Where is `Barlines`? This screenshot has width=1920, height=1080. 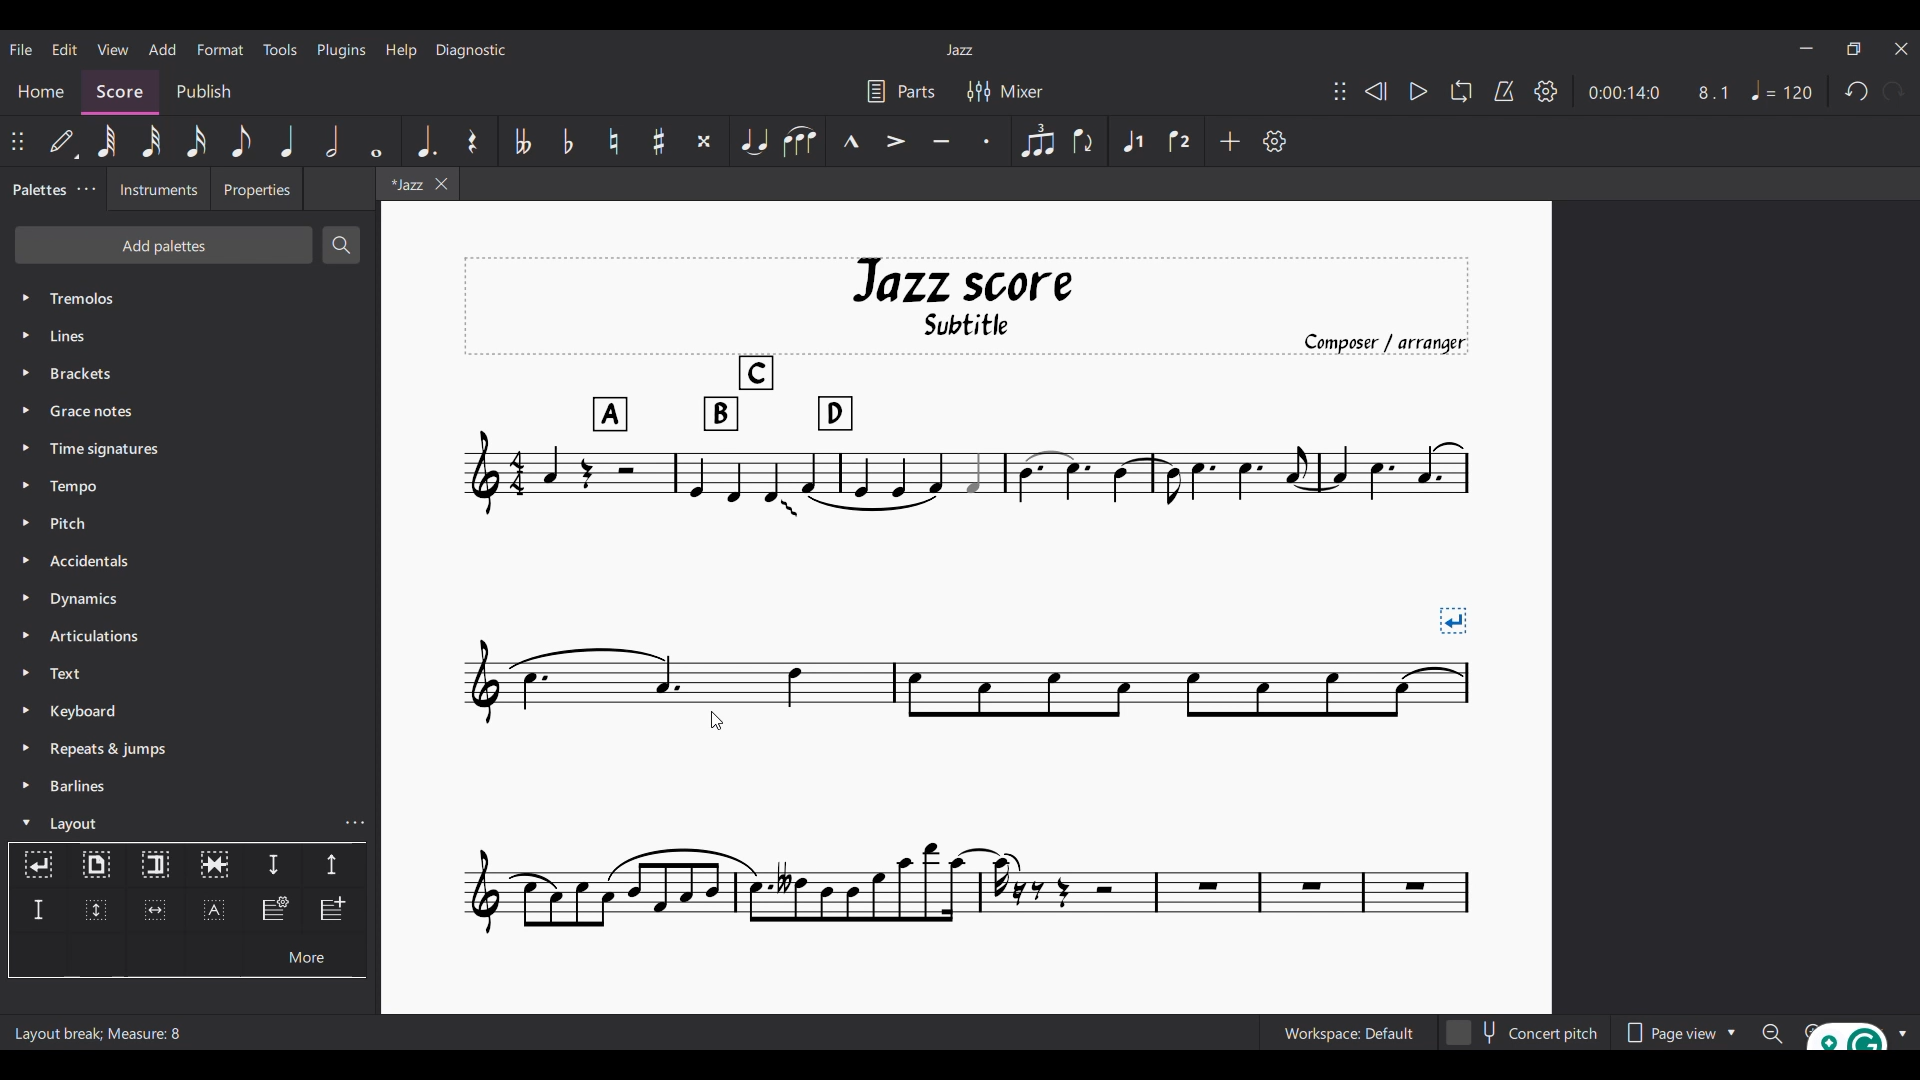 Barlines is located at coordinates (190, 786).